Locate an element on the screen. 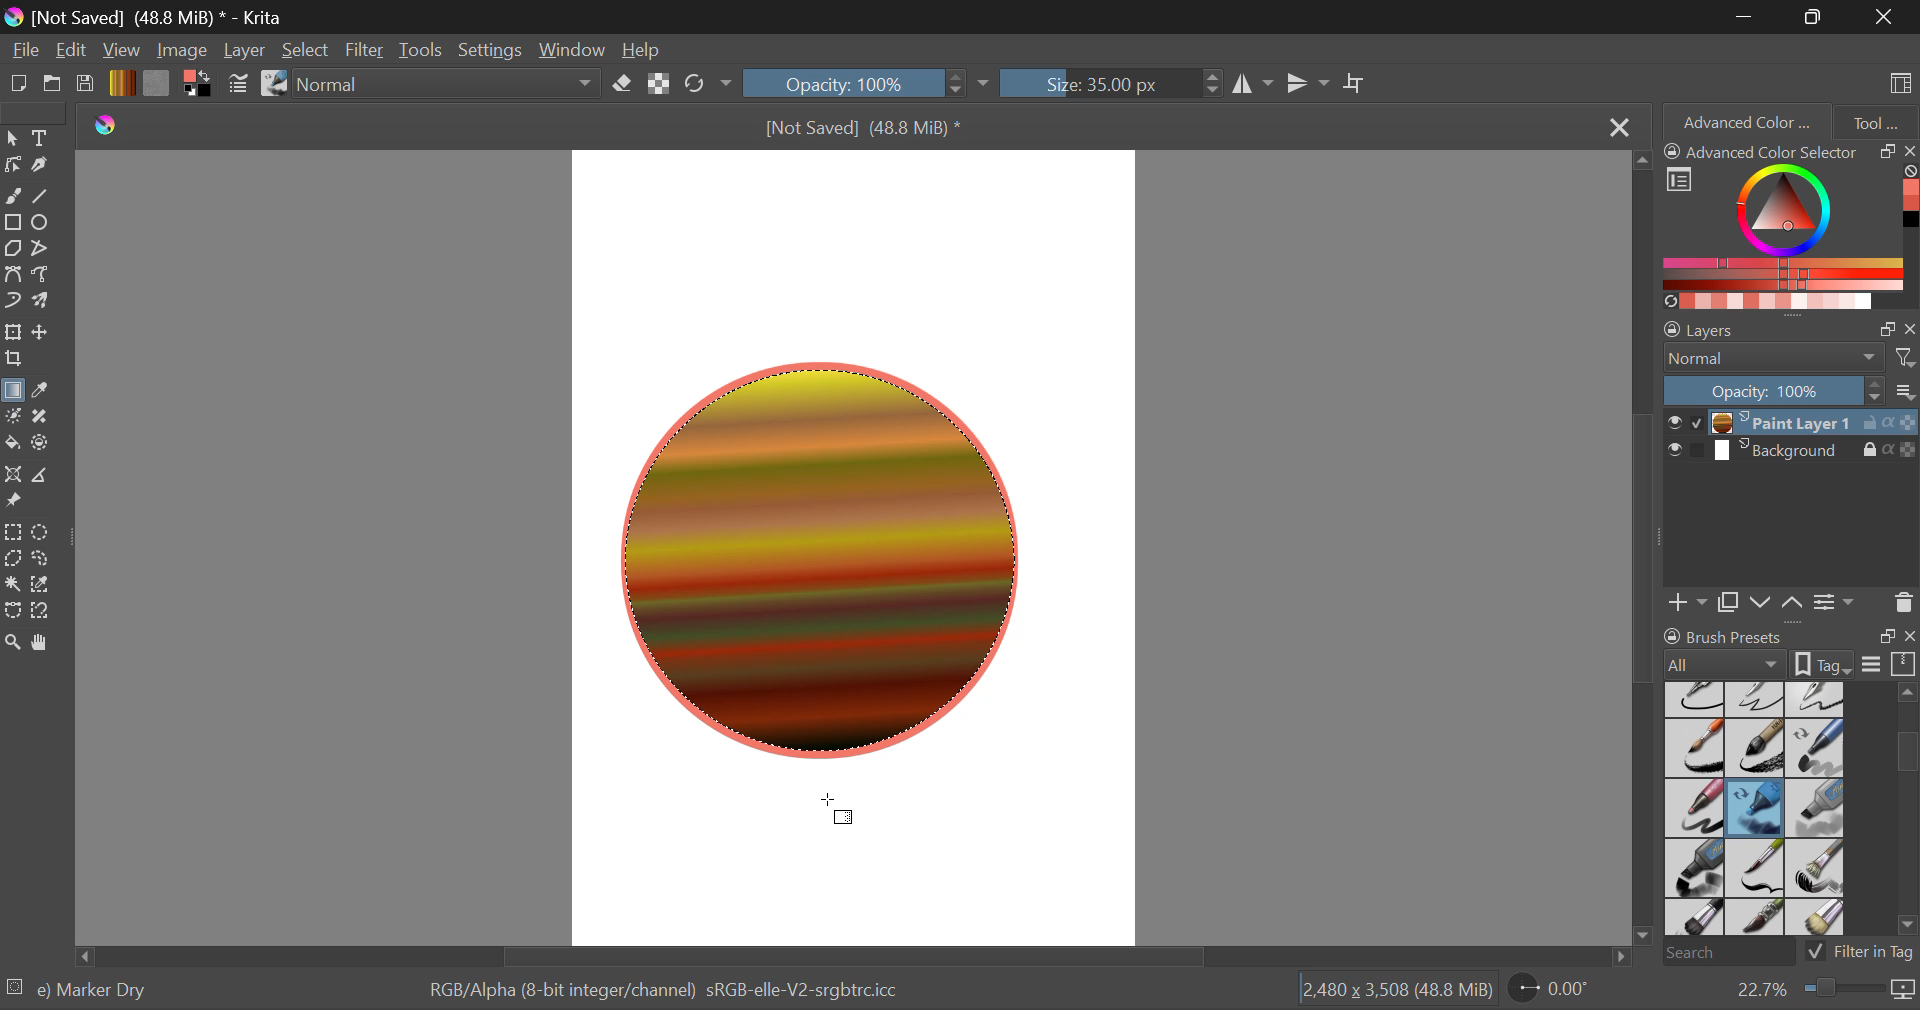 This screenshot has width=1920, height=1010. Assistant Tool is located at coordinates (14, 477).